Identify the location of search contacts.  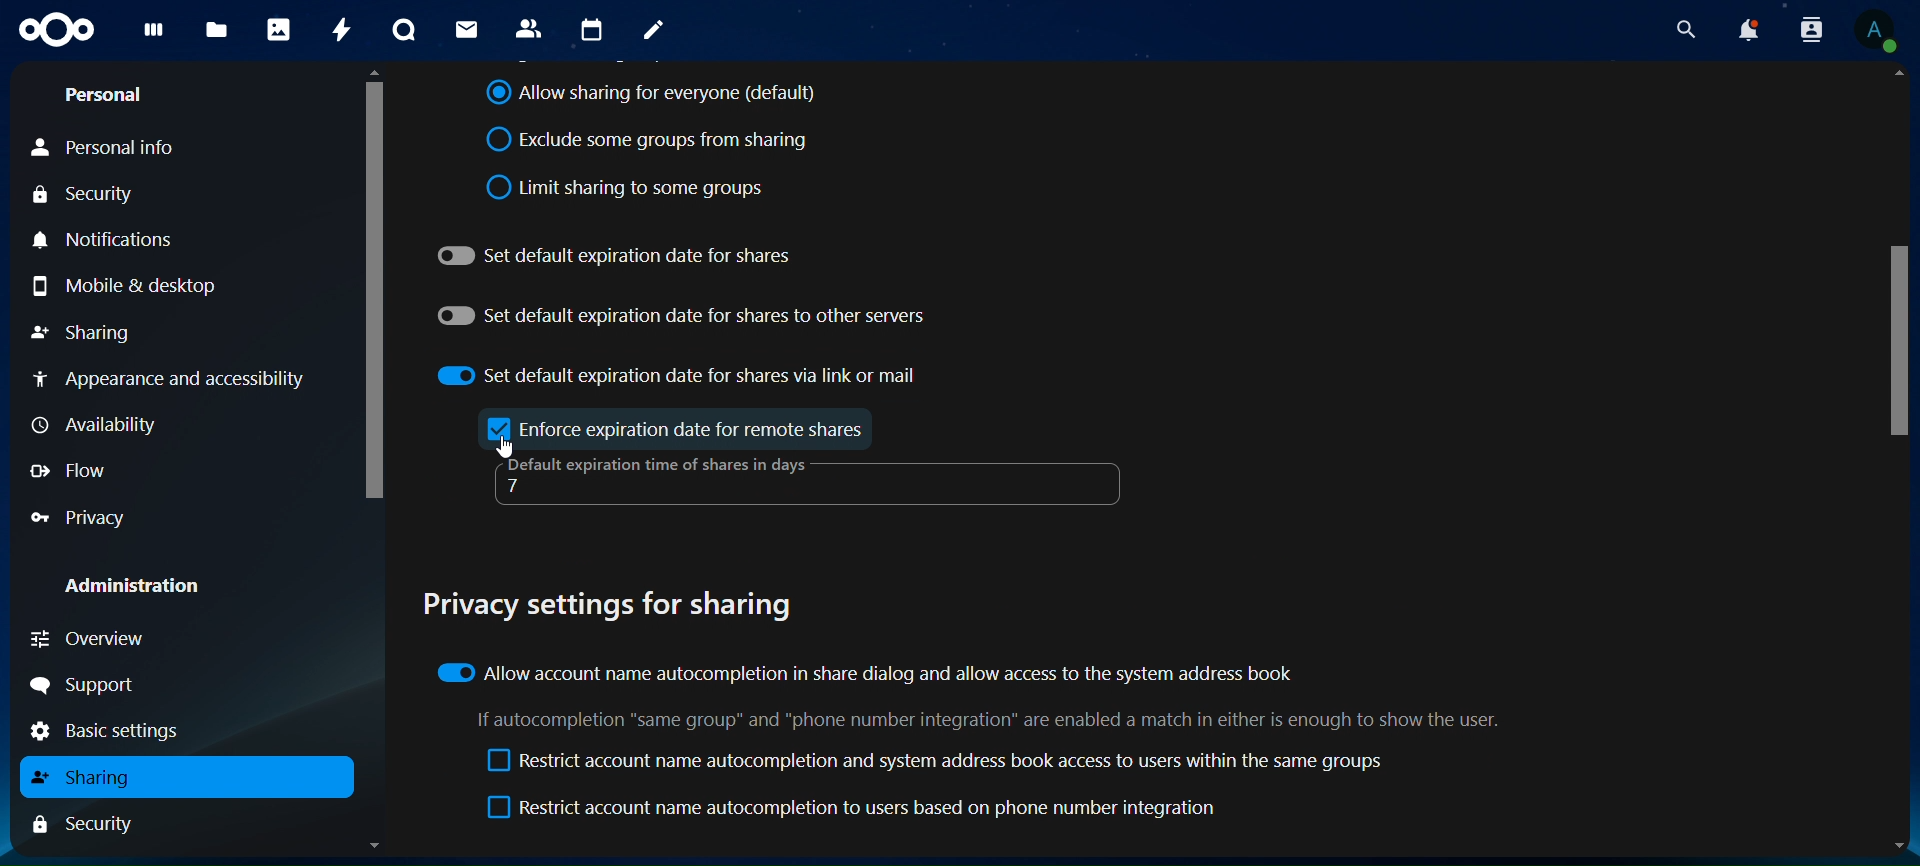
(1810, 31).